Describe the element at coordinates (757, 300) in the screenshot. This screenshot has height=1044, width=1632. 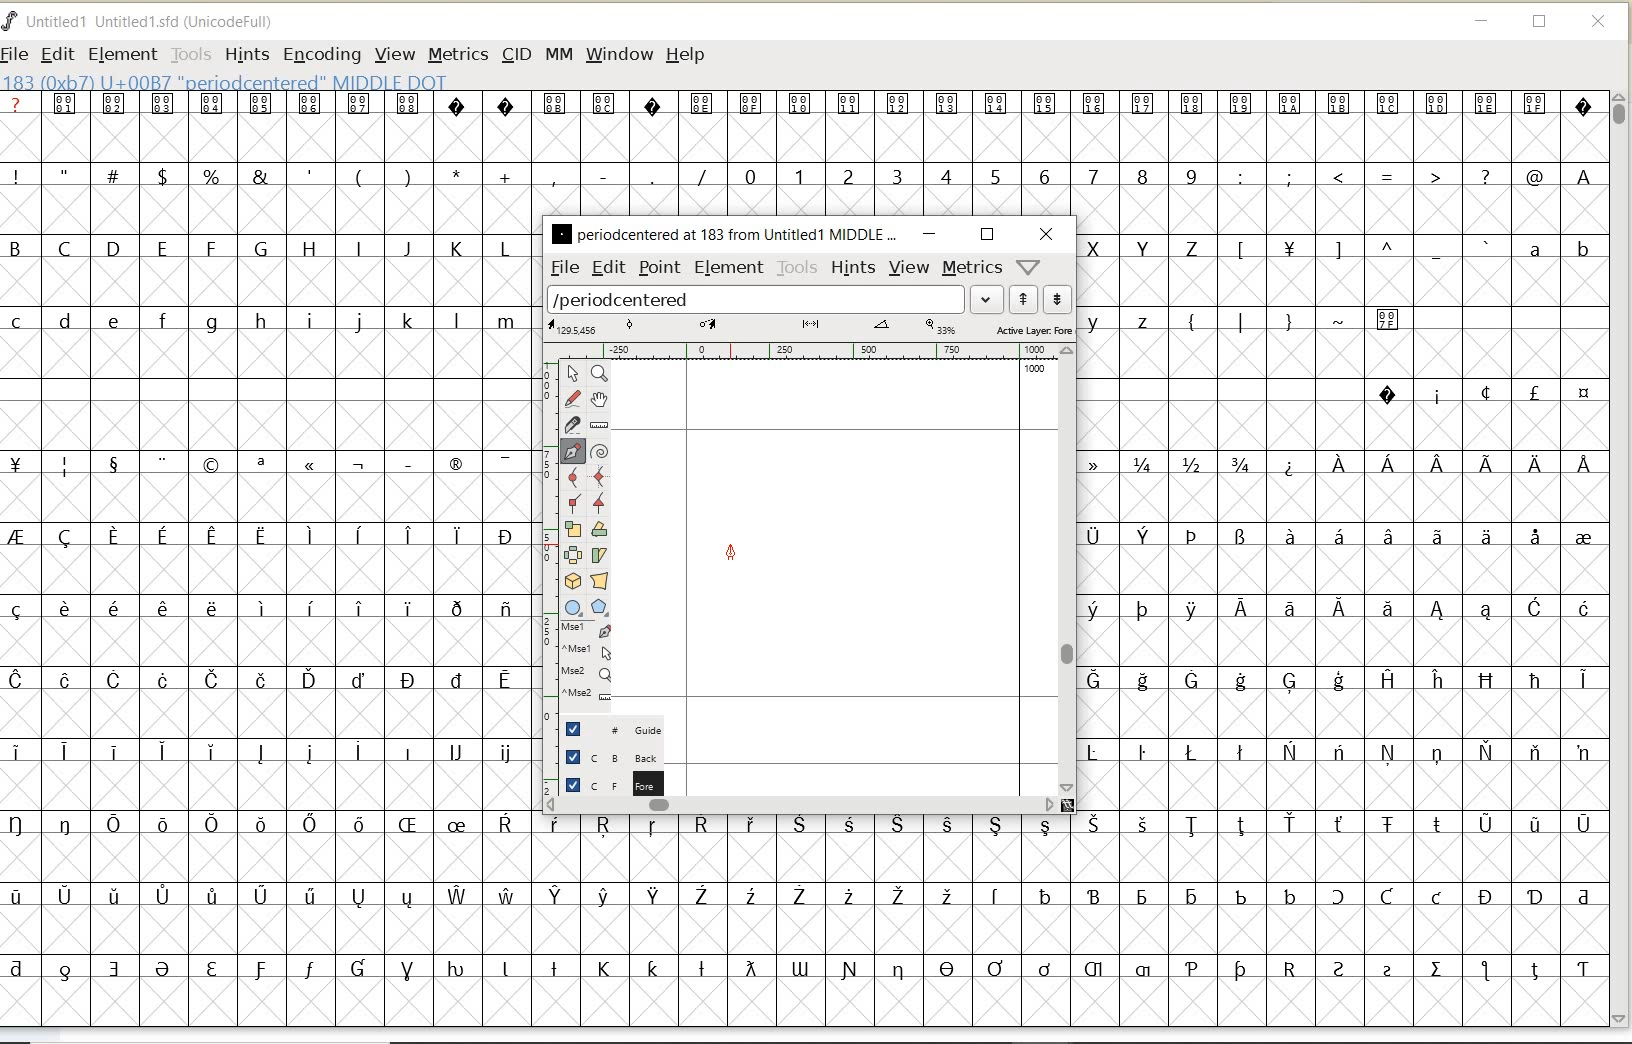
I see `load word list` at that location.